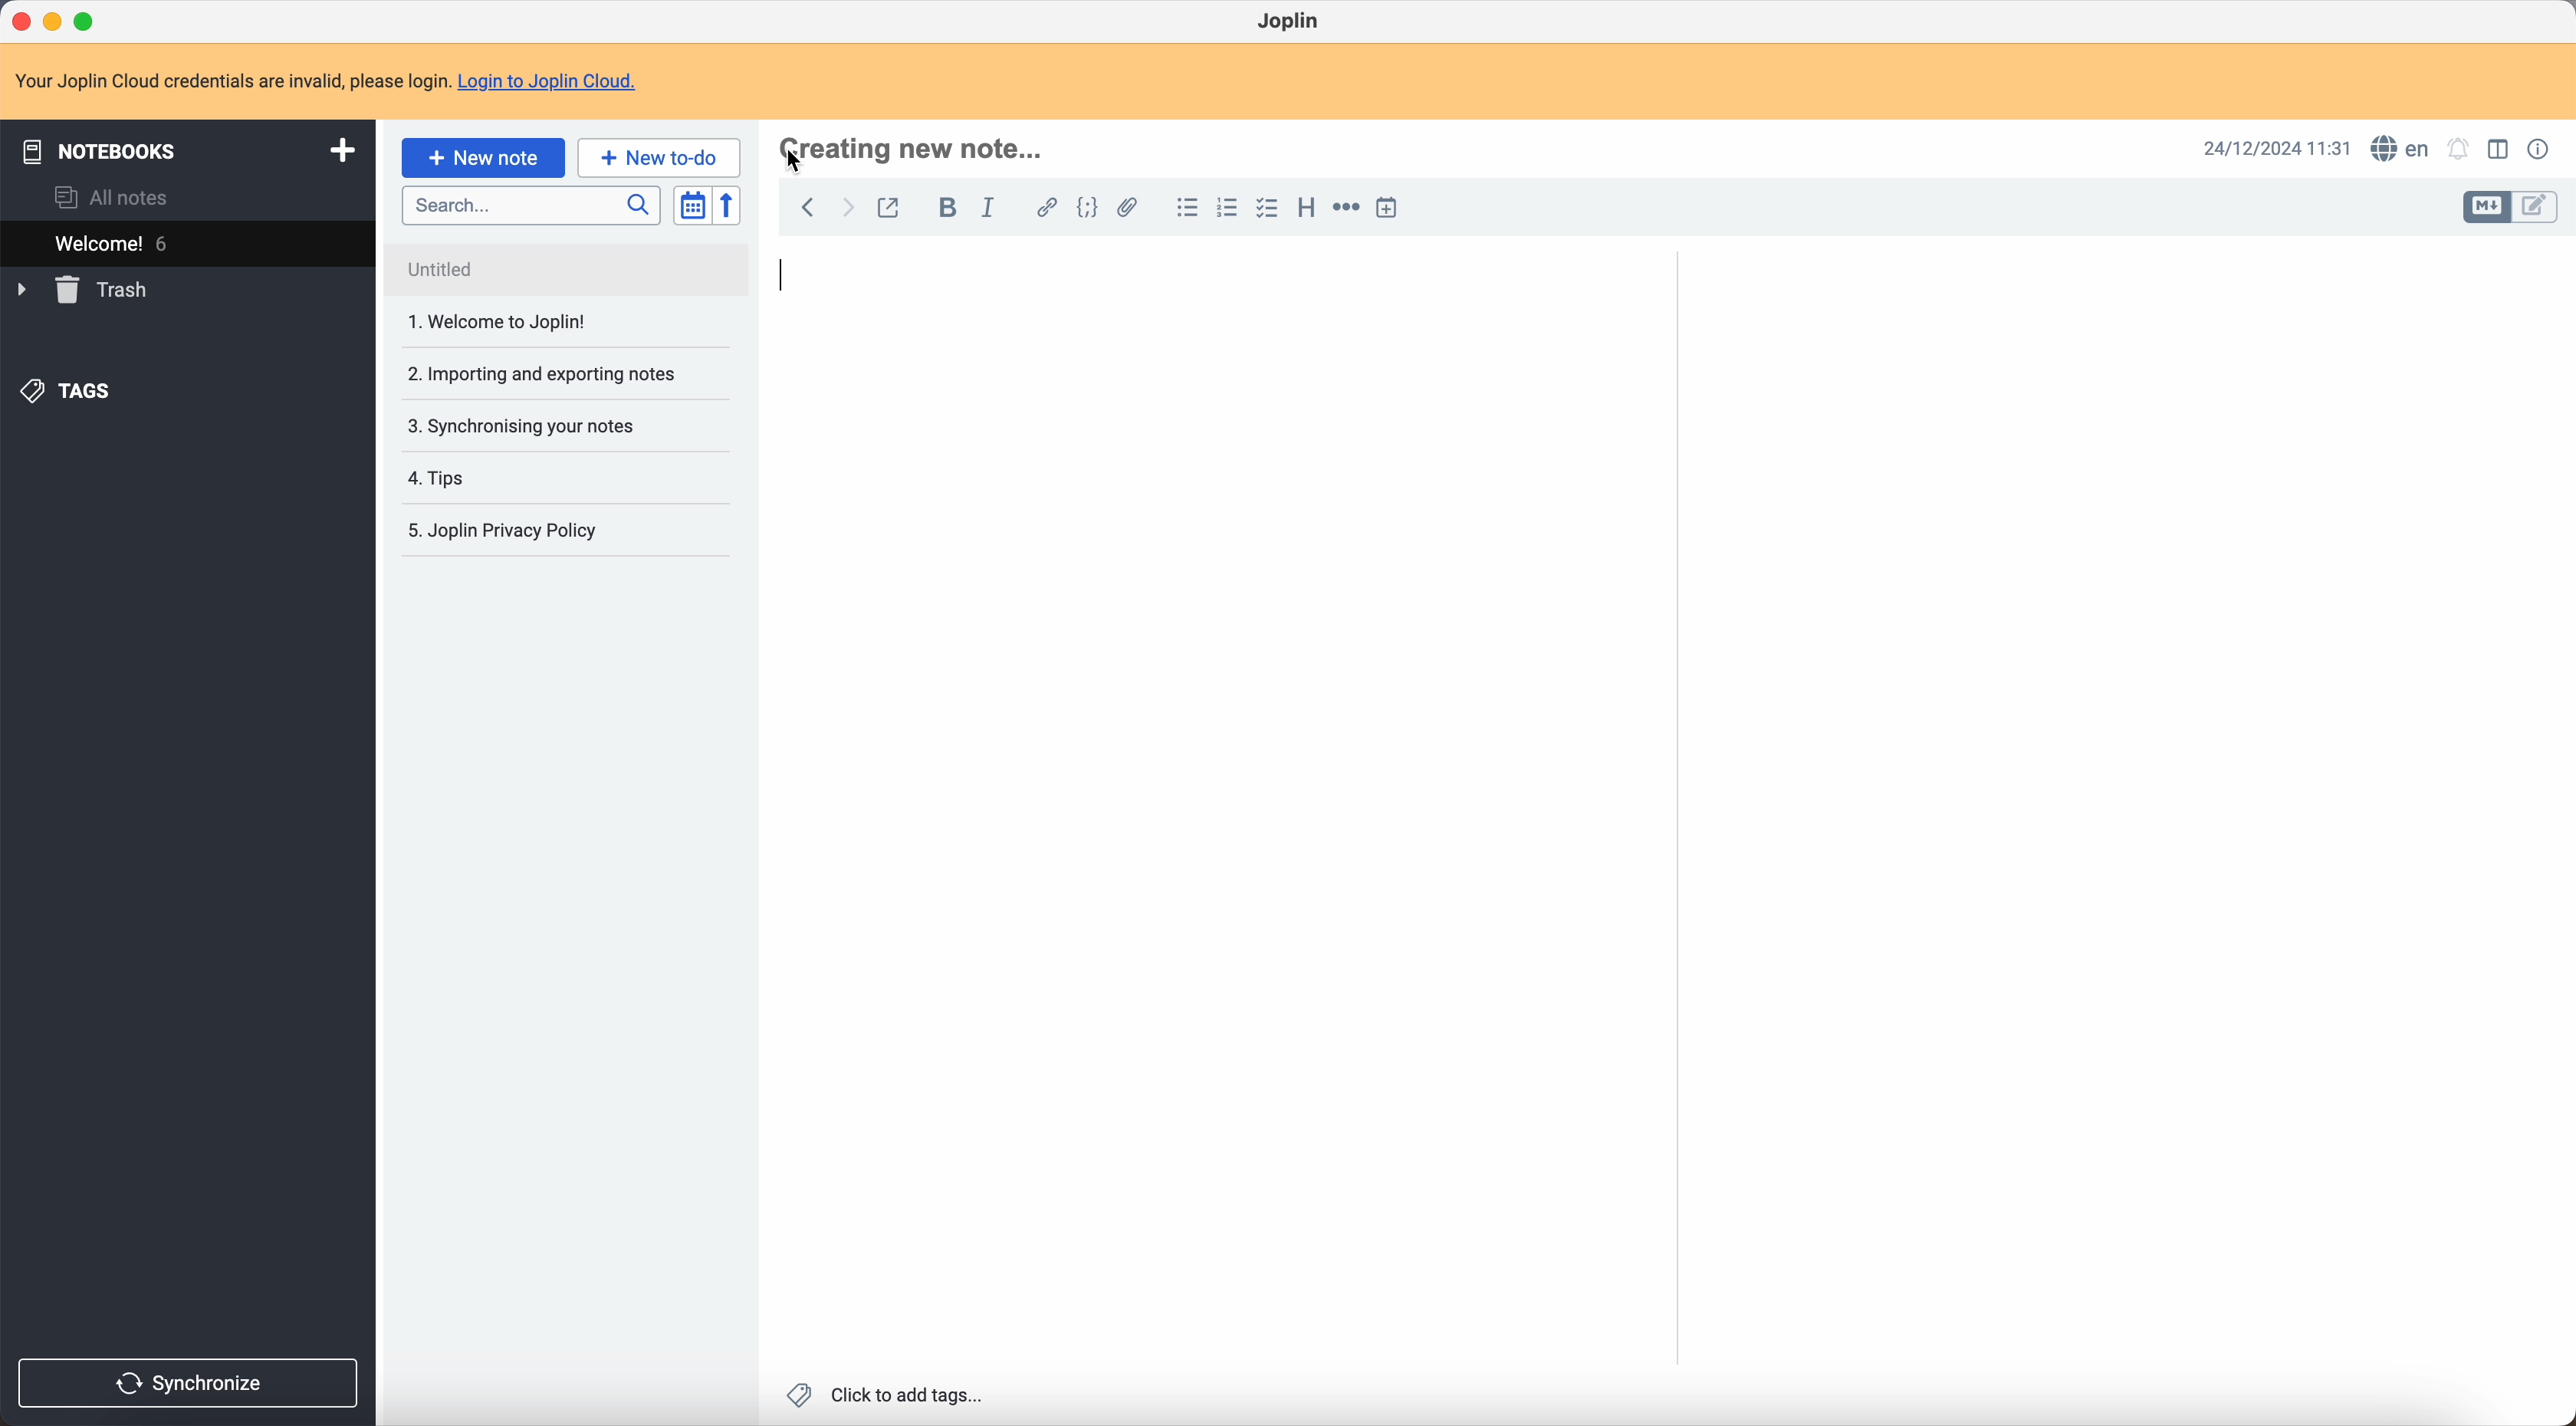  I want to click on maximize, so click(90, 18).